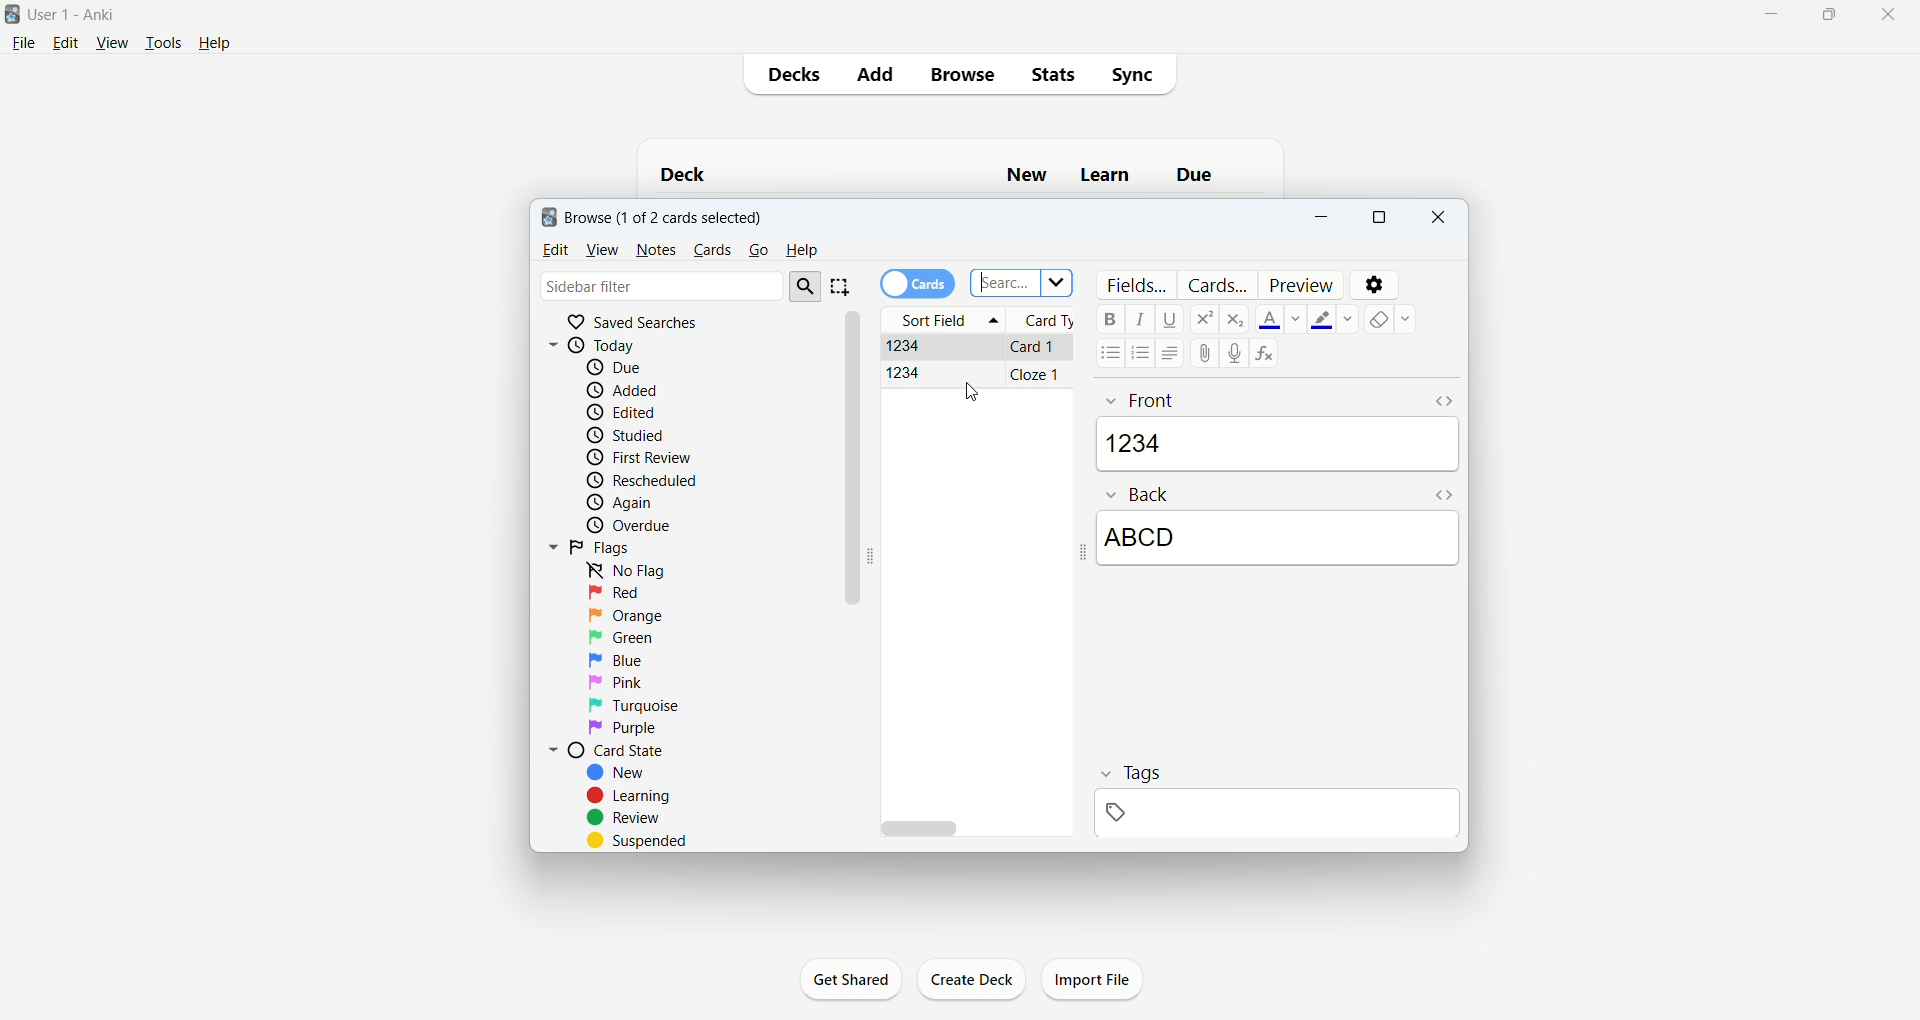 The image size is (1920, 1020). I want to click on text highlight color, so click(1333, 319).